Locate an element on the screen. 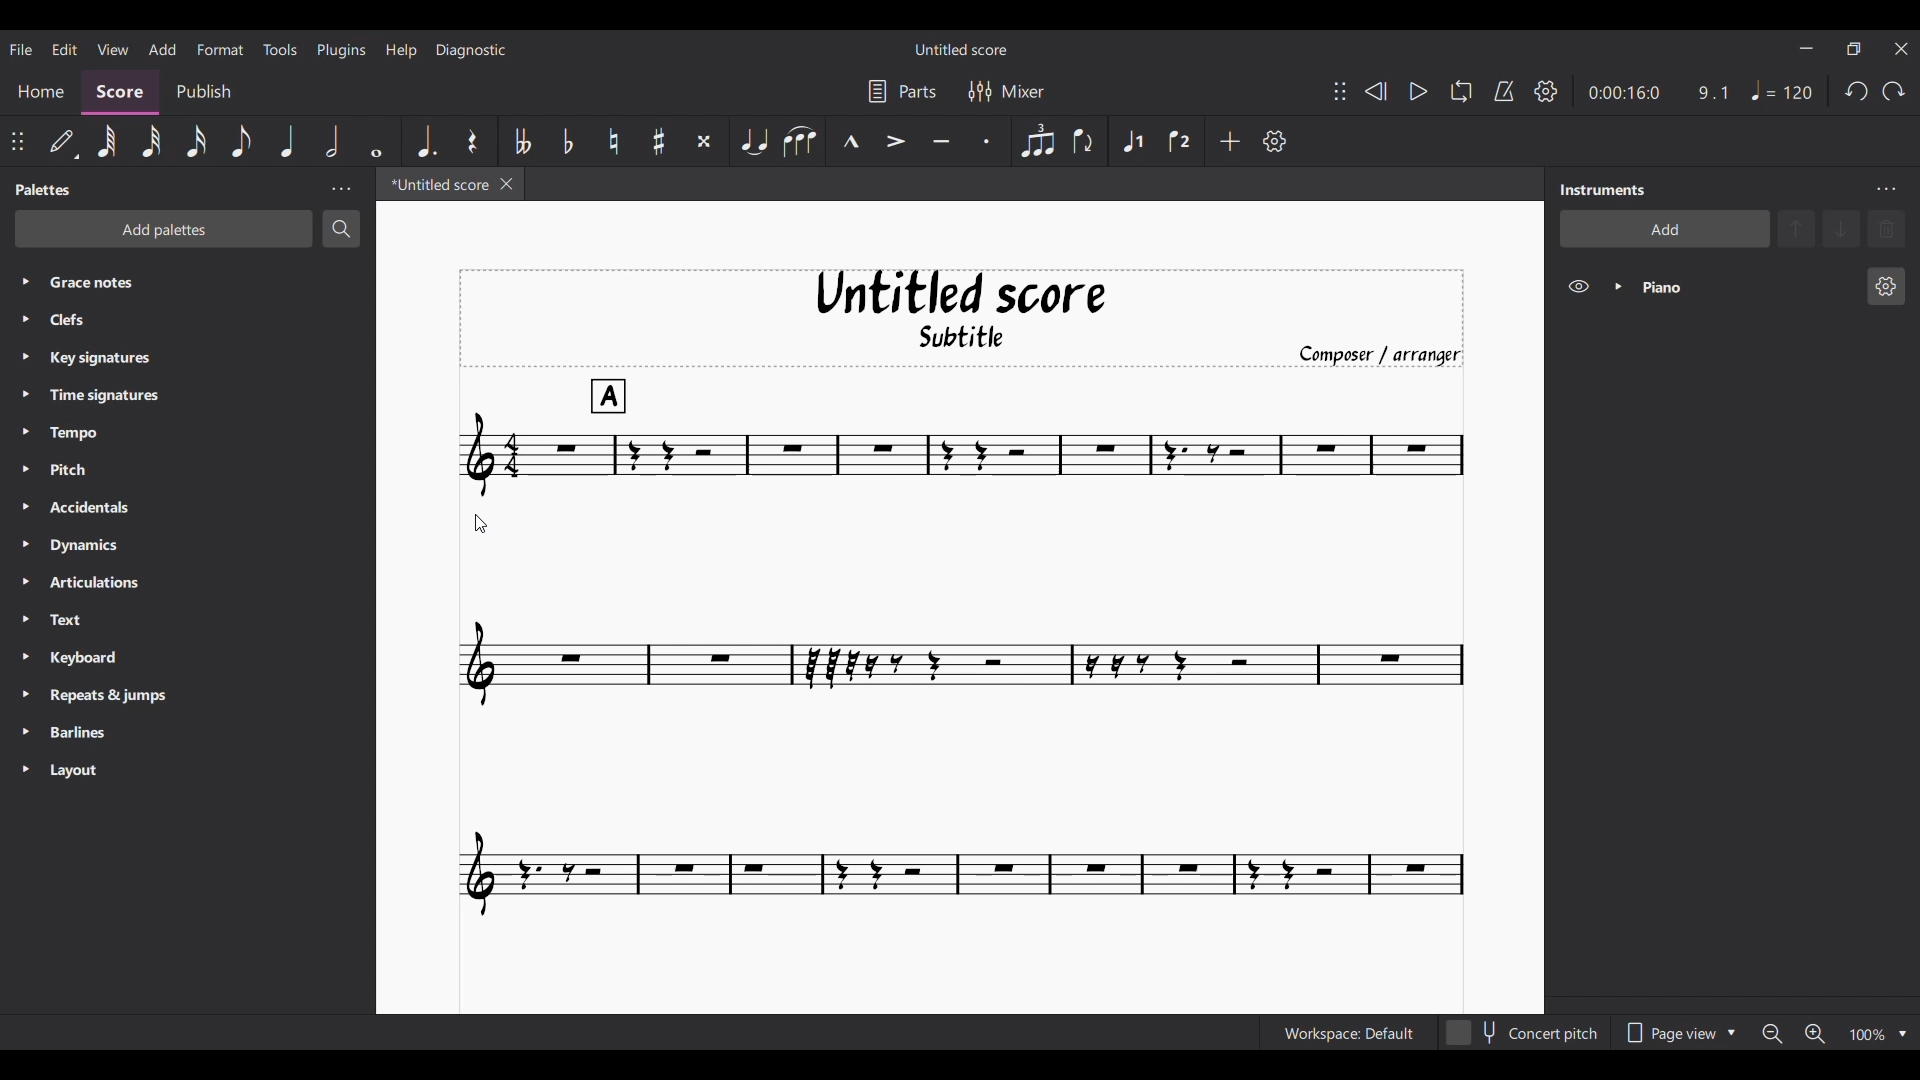 The width and height of the screenshot is (1920, 1080). Minimize is located at coordinates (1805, 48).